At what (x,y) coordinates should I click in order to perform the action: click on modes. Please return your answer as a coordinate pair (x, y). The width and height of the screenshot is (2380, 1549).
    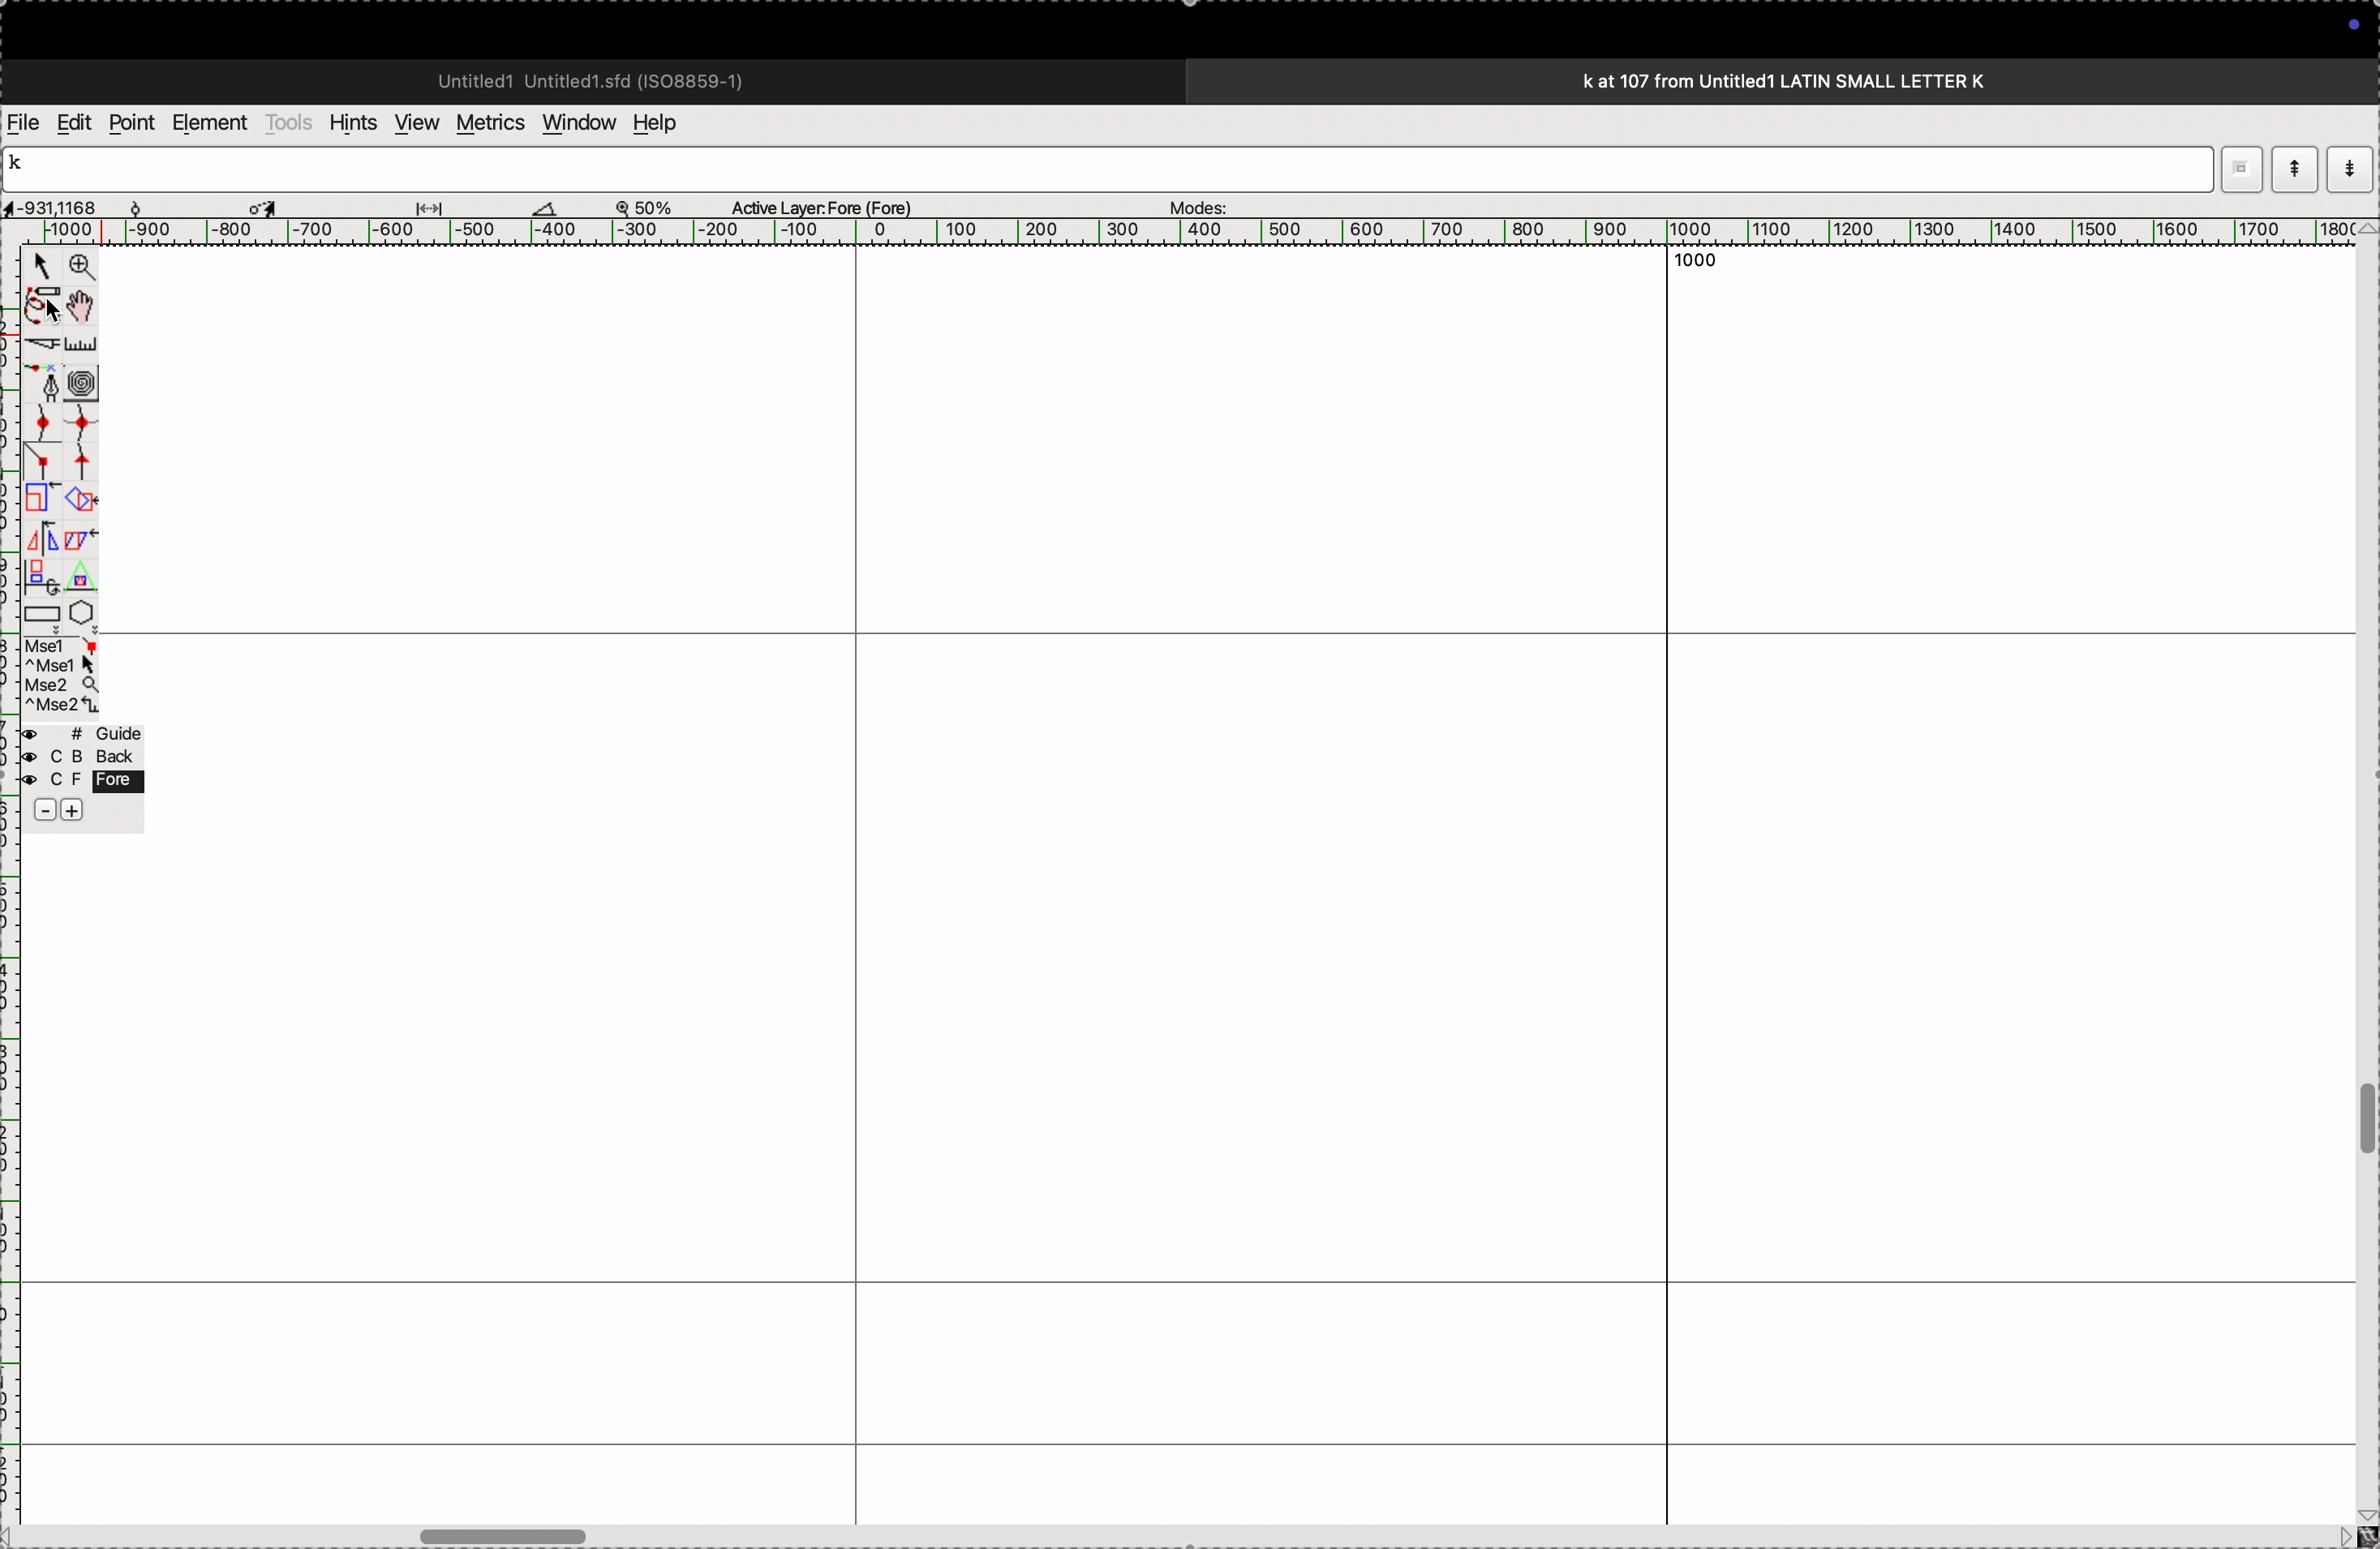
    Looking at the image, I should click on (1192, 202).